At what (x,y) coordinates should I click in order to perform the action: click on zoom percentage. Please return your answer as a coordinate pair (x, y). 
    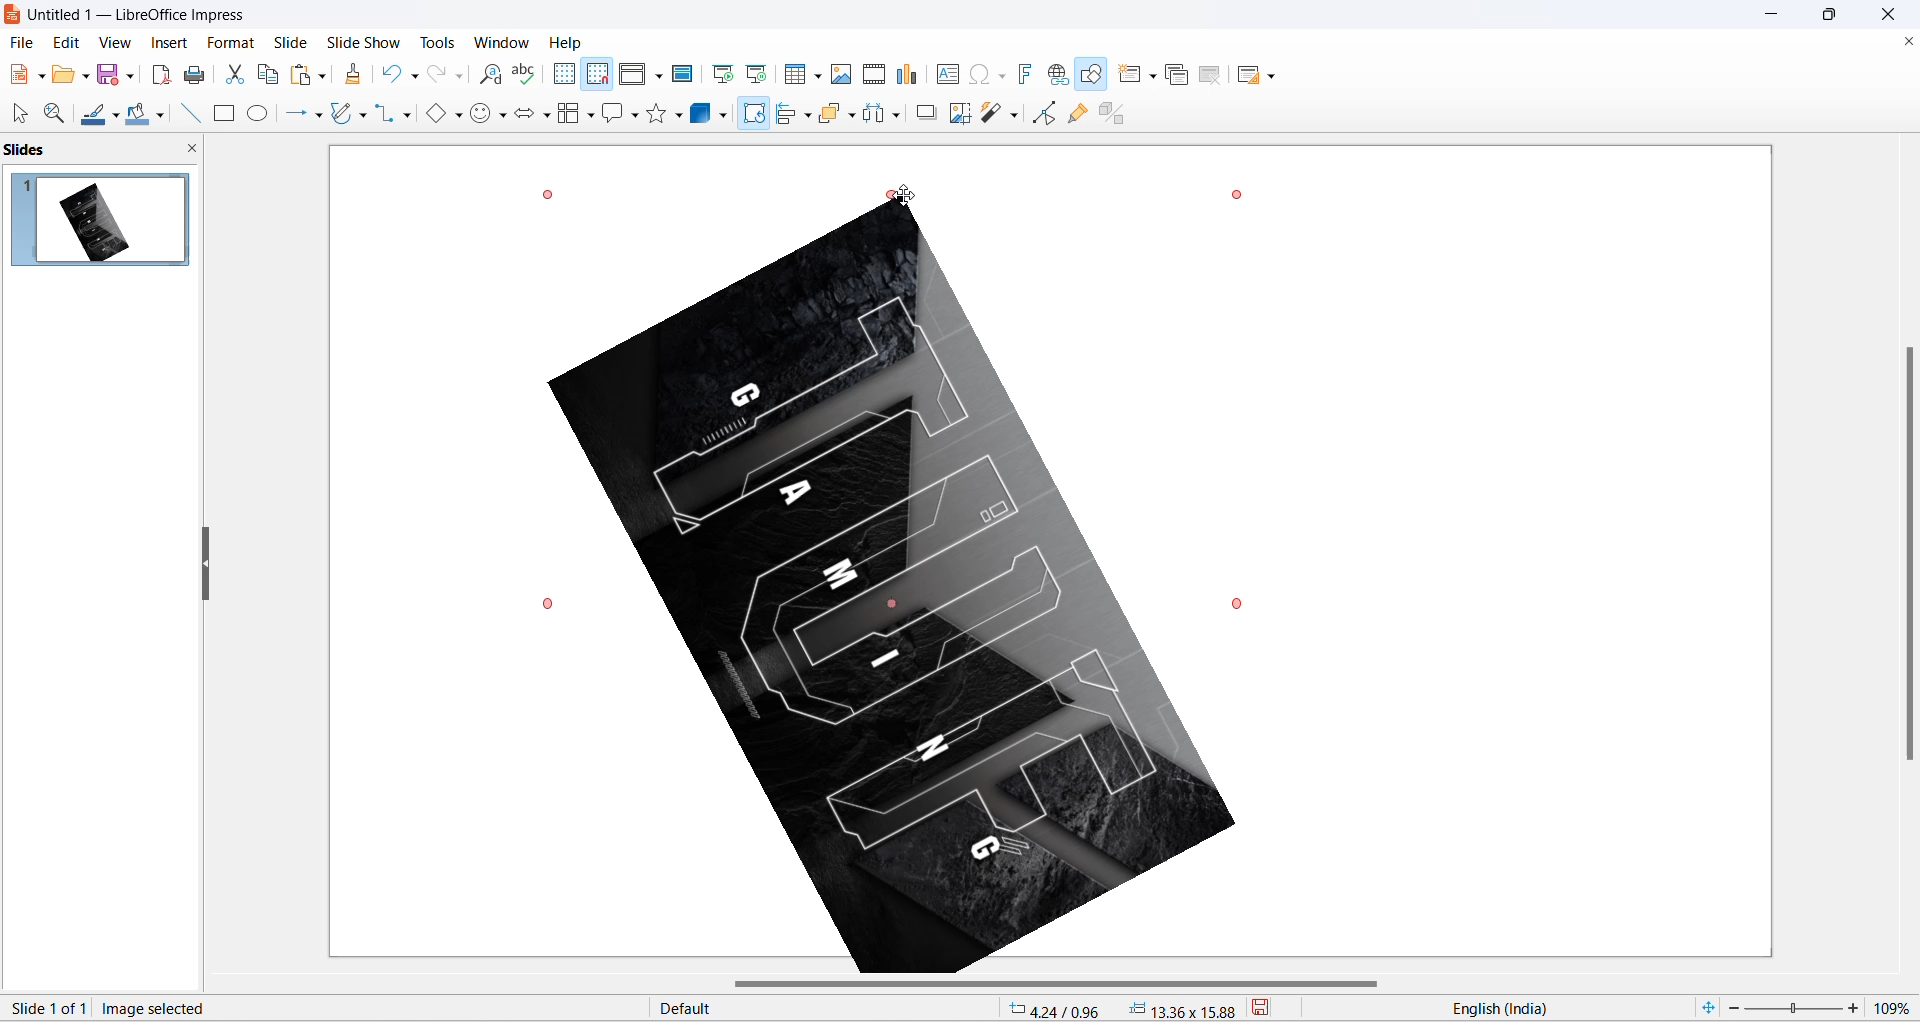
    Looking at the image, I should click on (1896, 1005).